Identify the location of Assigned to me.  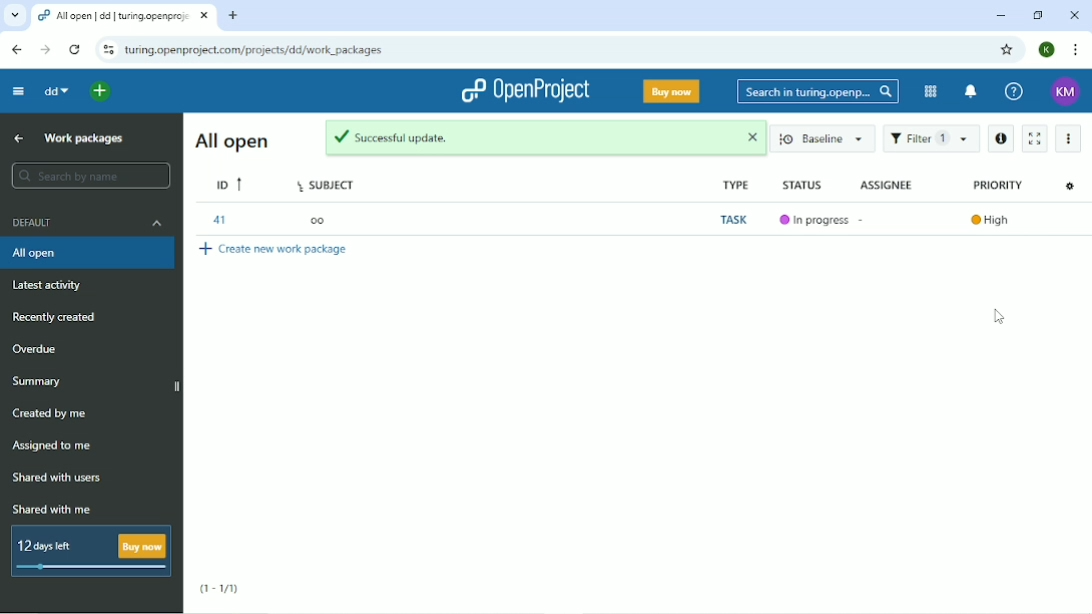
(57, 447).